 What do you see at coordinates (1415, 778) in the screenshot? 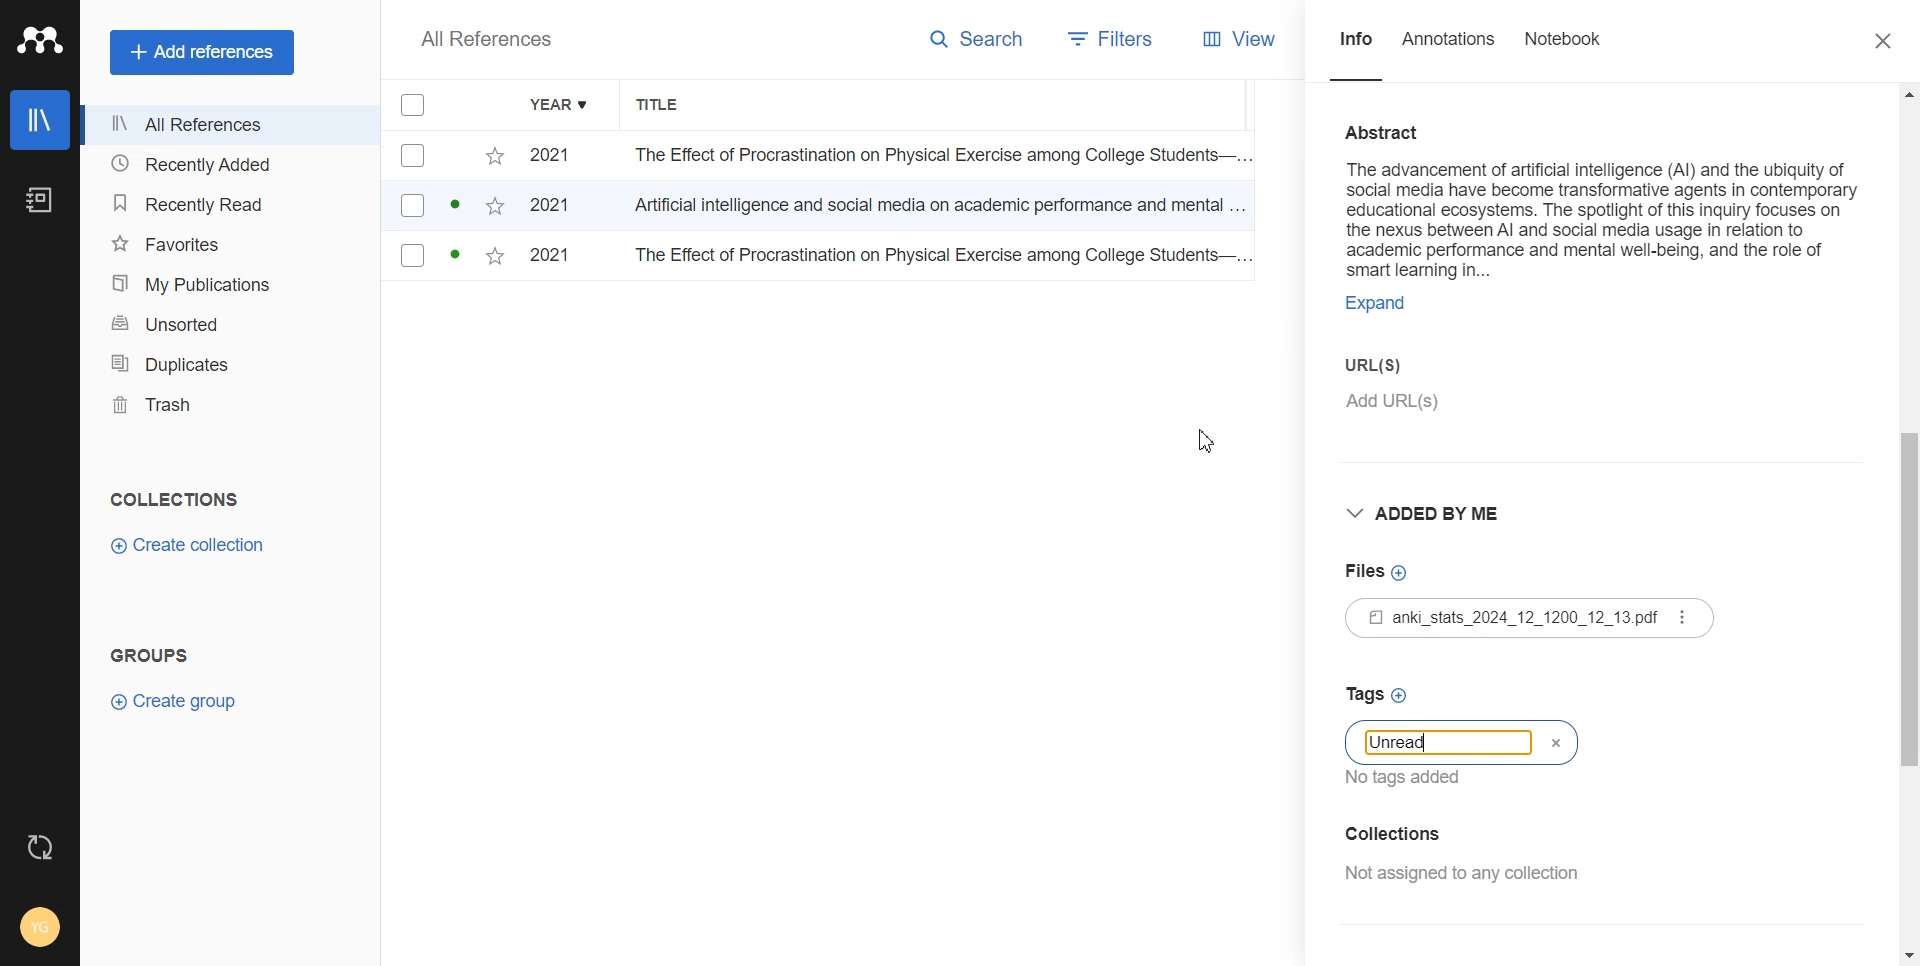
I see `No tags added` at bounding box center [1415, 778].